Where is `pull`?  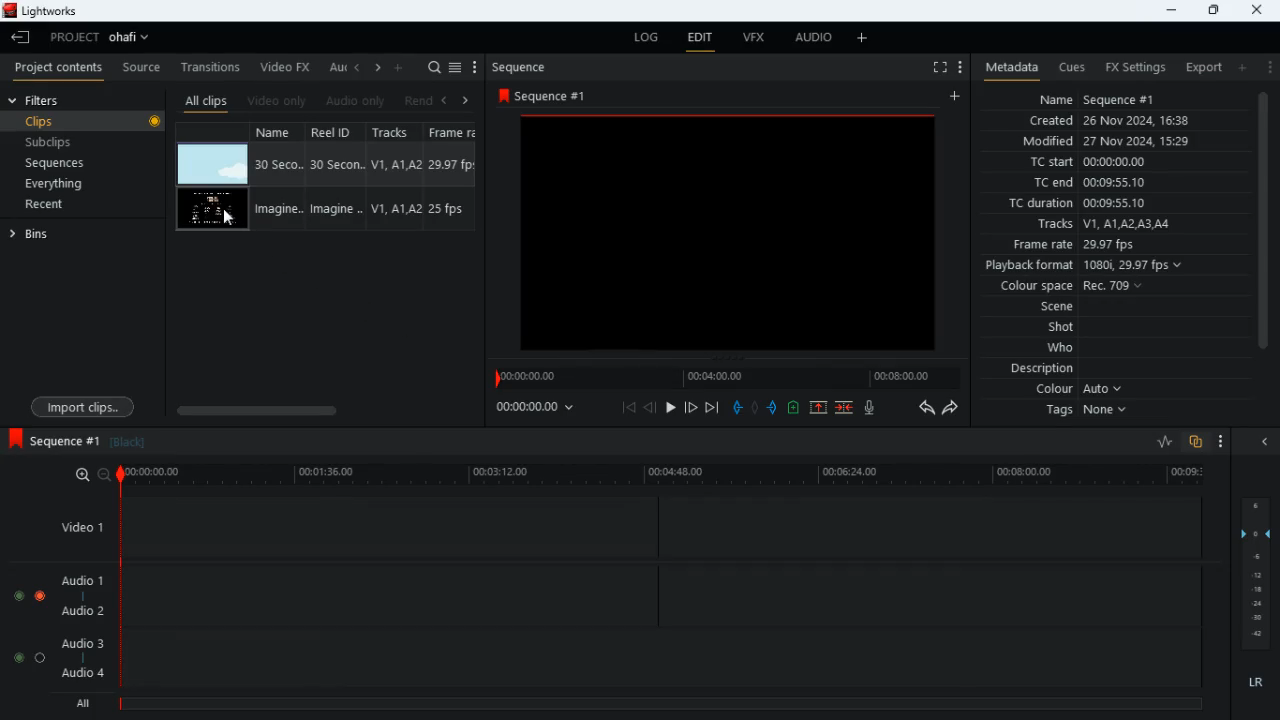
pull is located at coordinates (737, 407).